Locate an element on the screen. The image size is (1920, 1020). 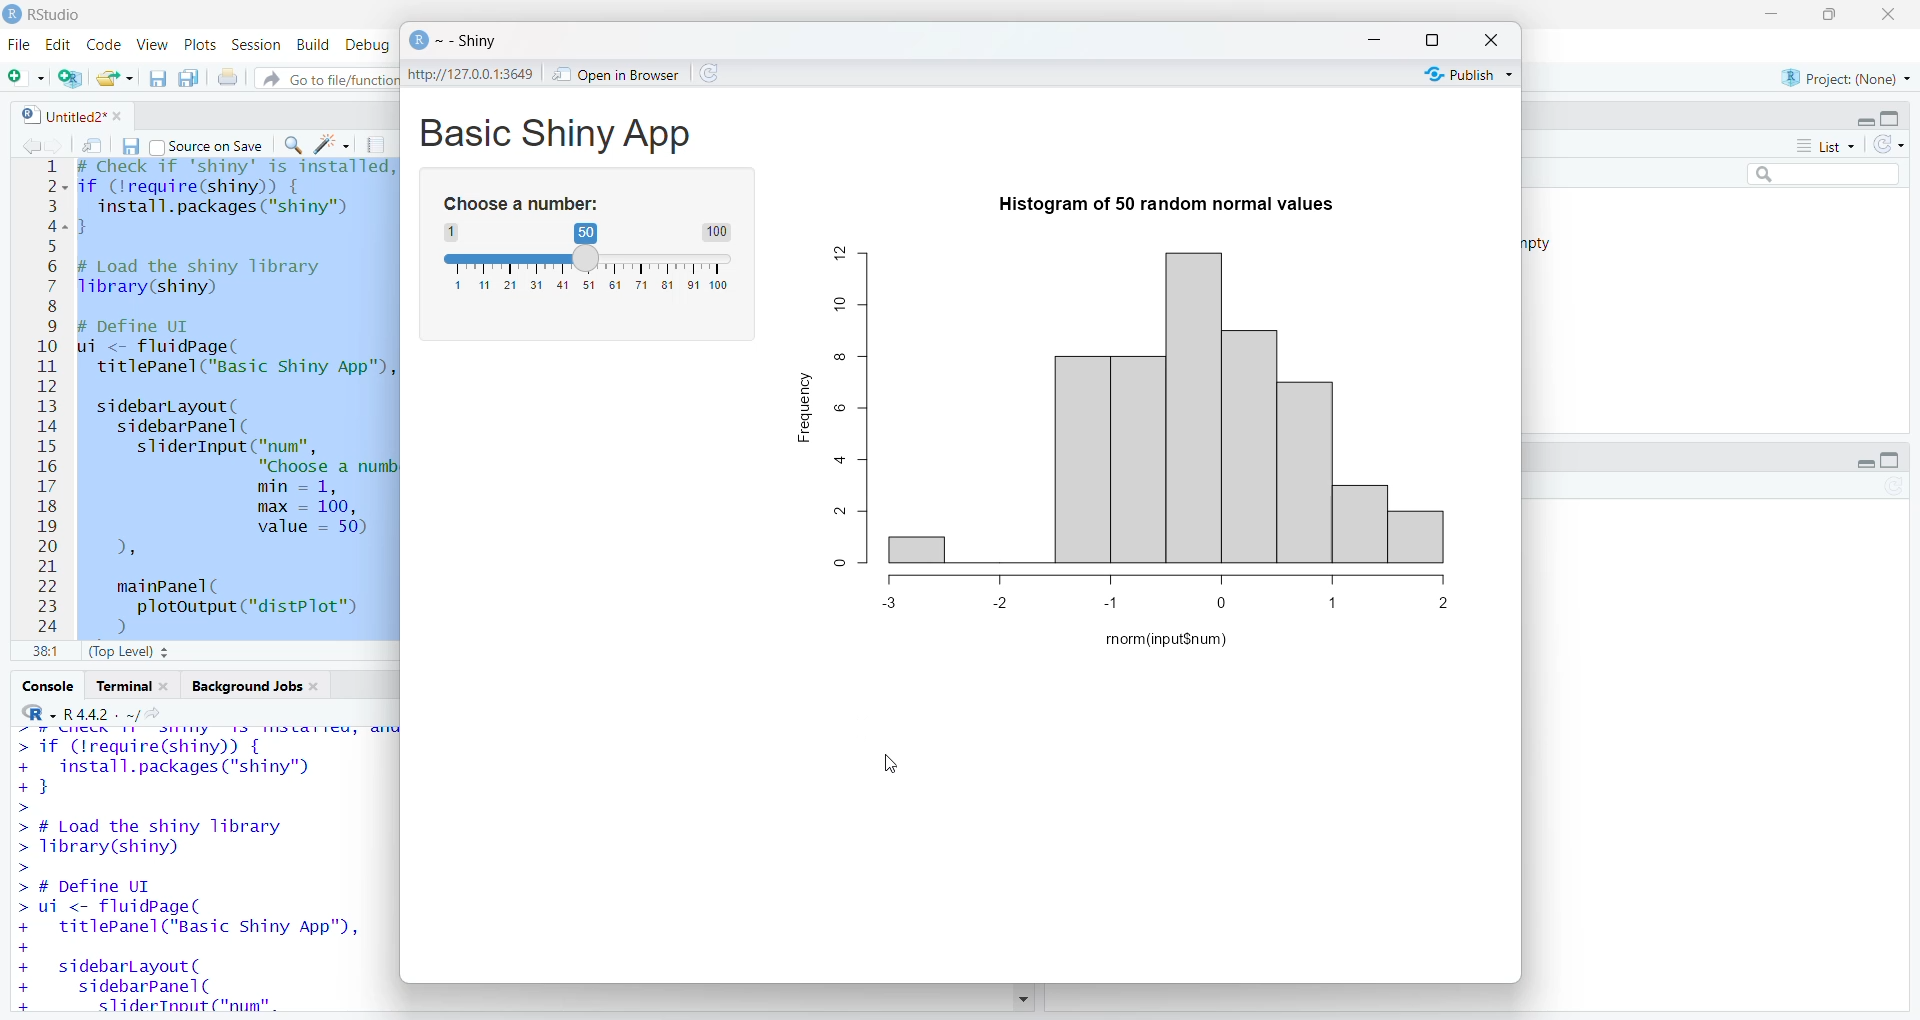
check if shiny is installed and install if its not  if (require(shiny)) {install.packages ("shiny")a } is located at coordinates (235, 197).